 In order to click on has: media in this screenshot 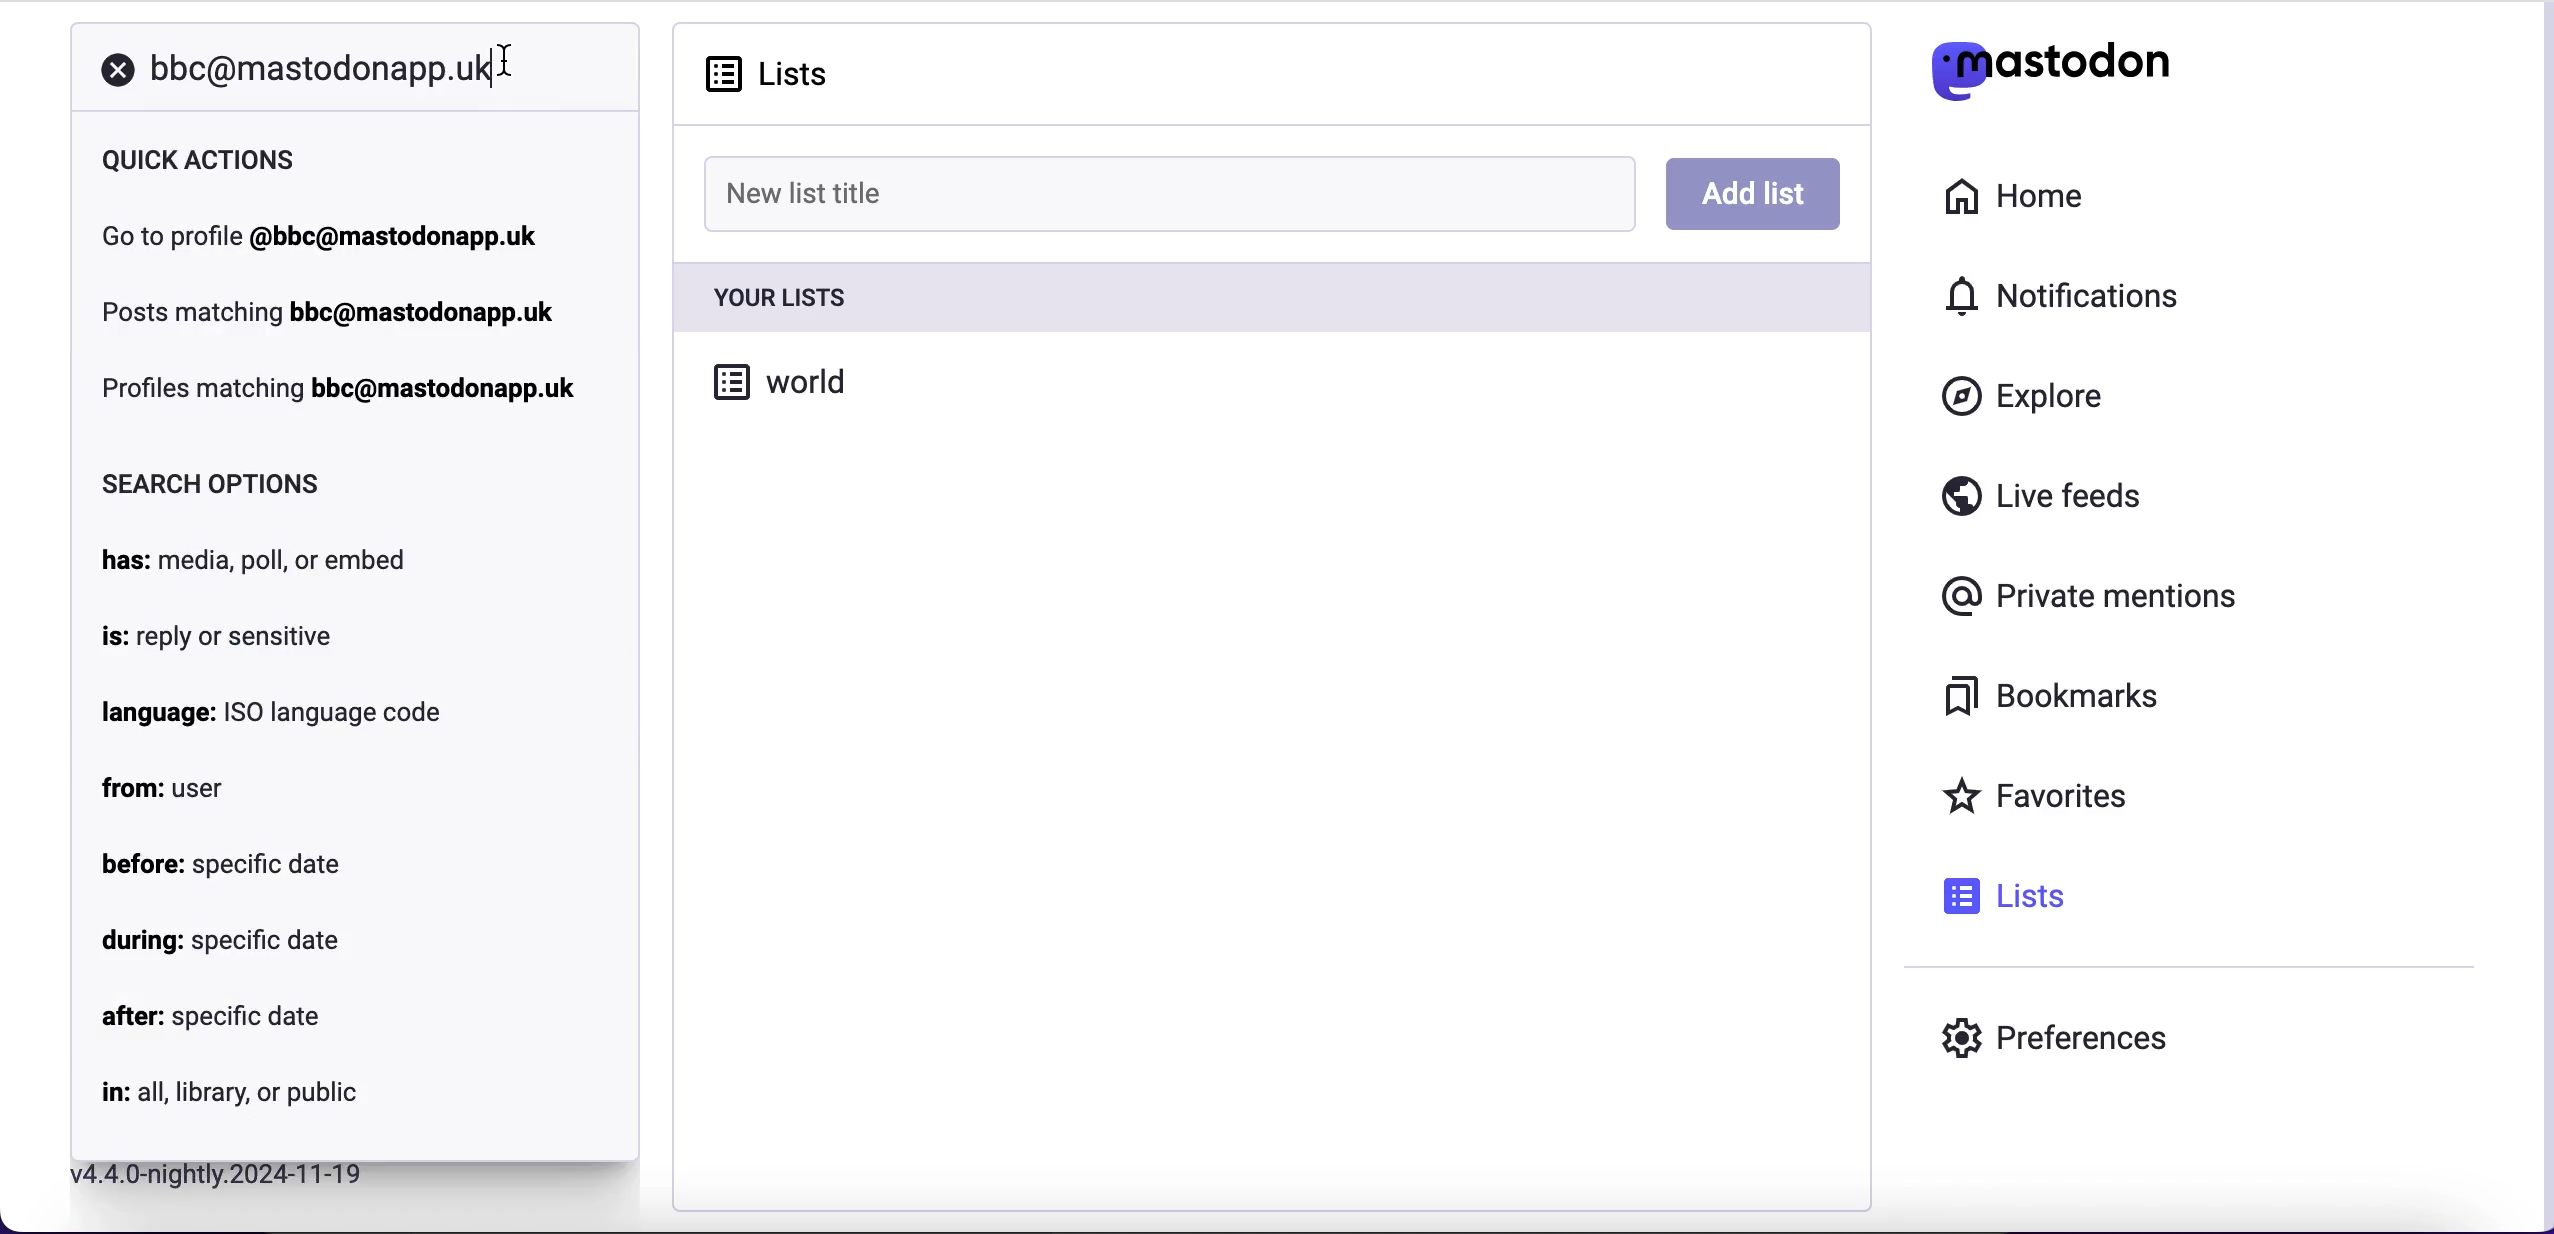, I will do `click(265, 561)`.